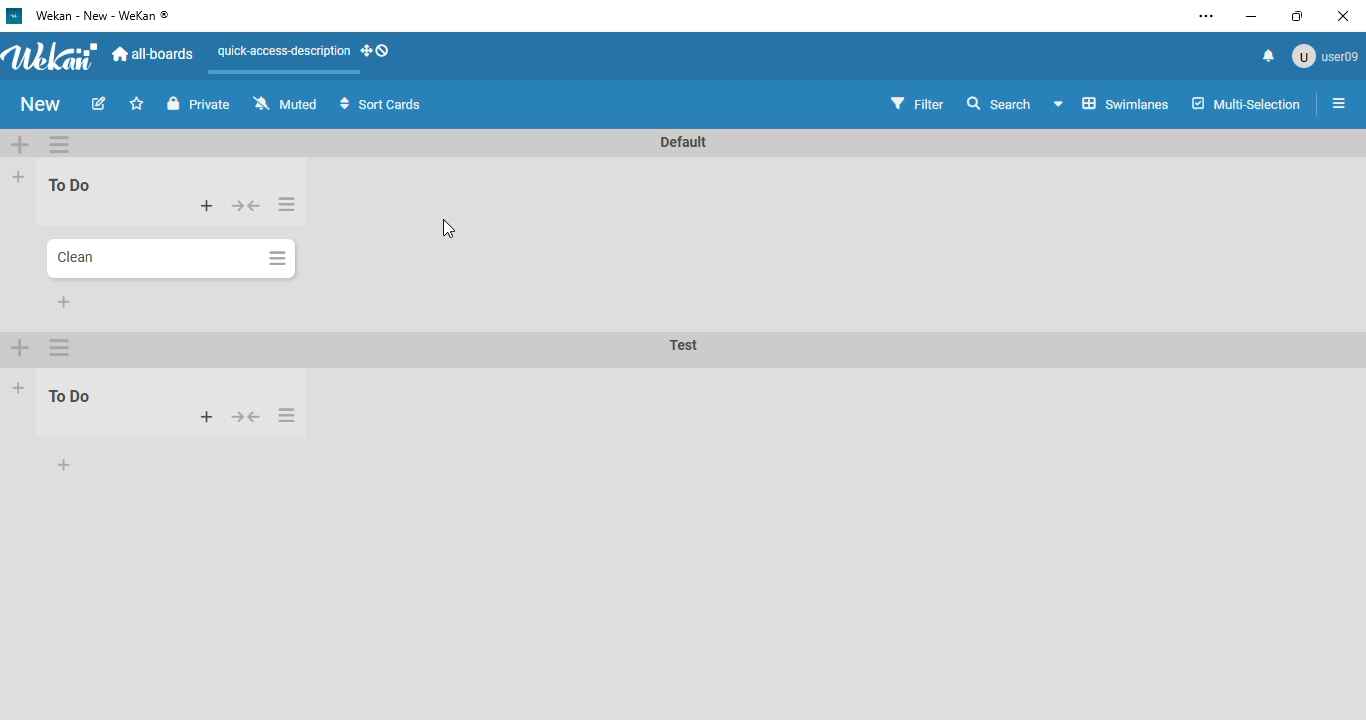 This screenshot has width=1366, height=720. I want to click on add swimlane, so click(19, 145).